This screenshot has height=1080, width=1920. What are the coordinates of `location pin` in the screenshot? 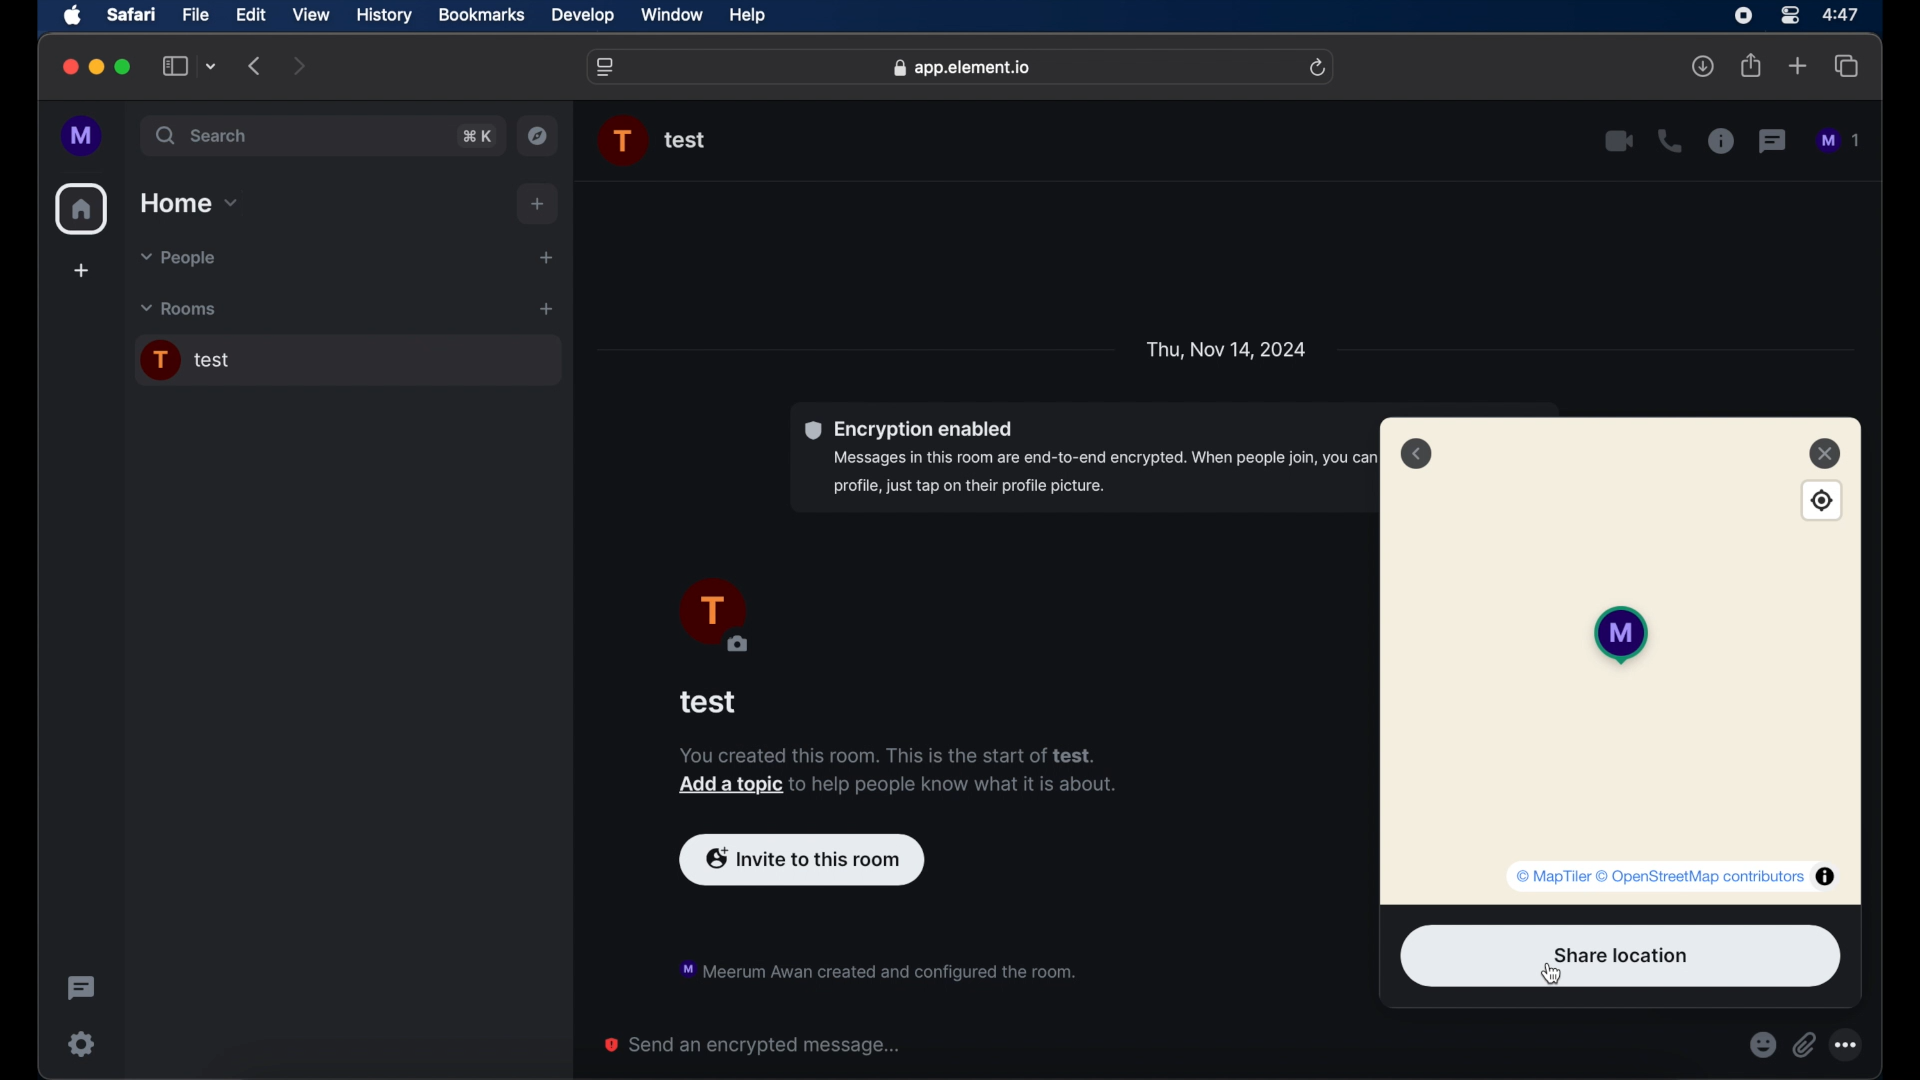 It's located at (1614, 634).